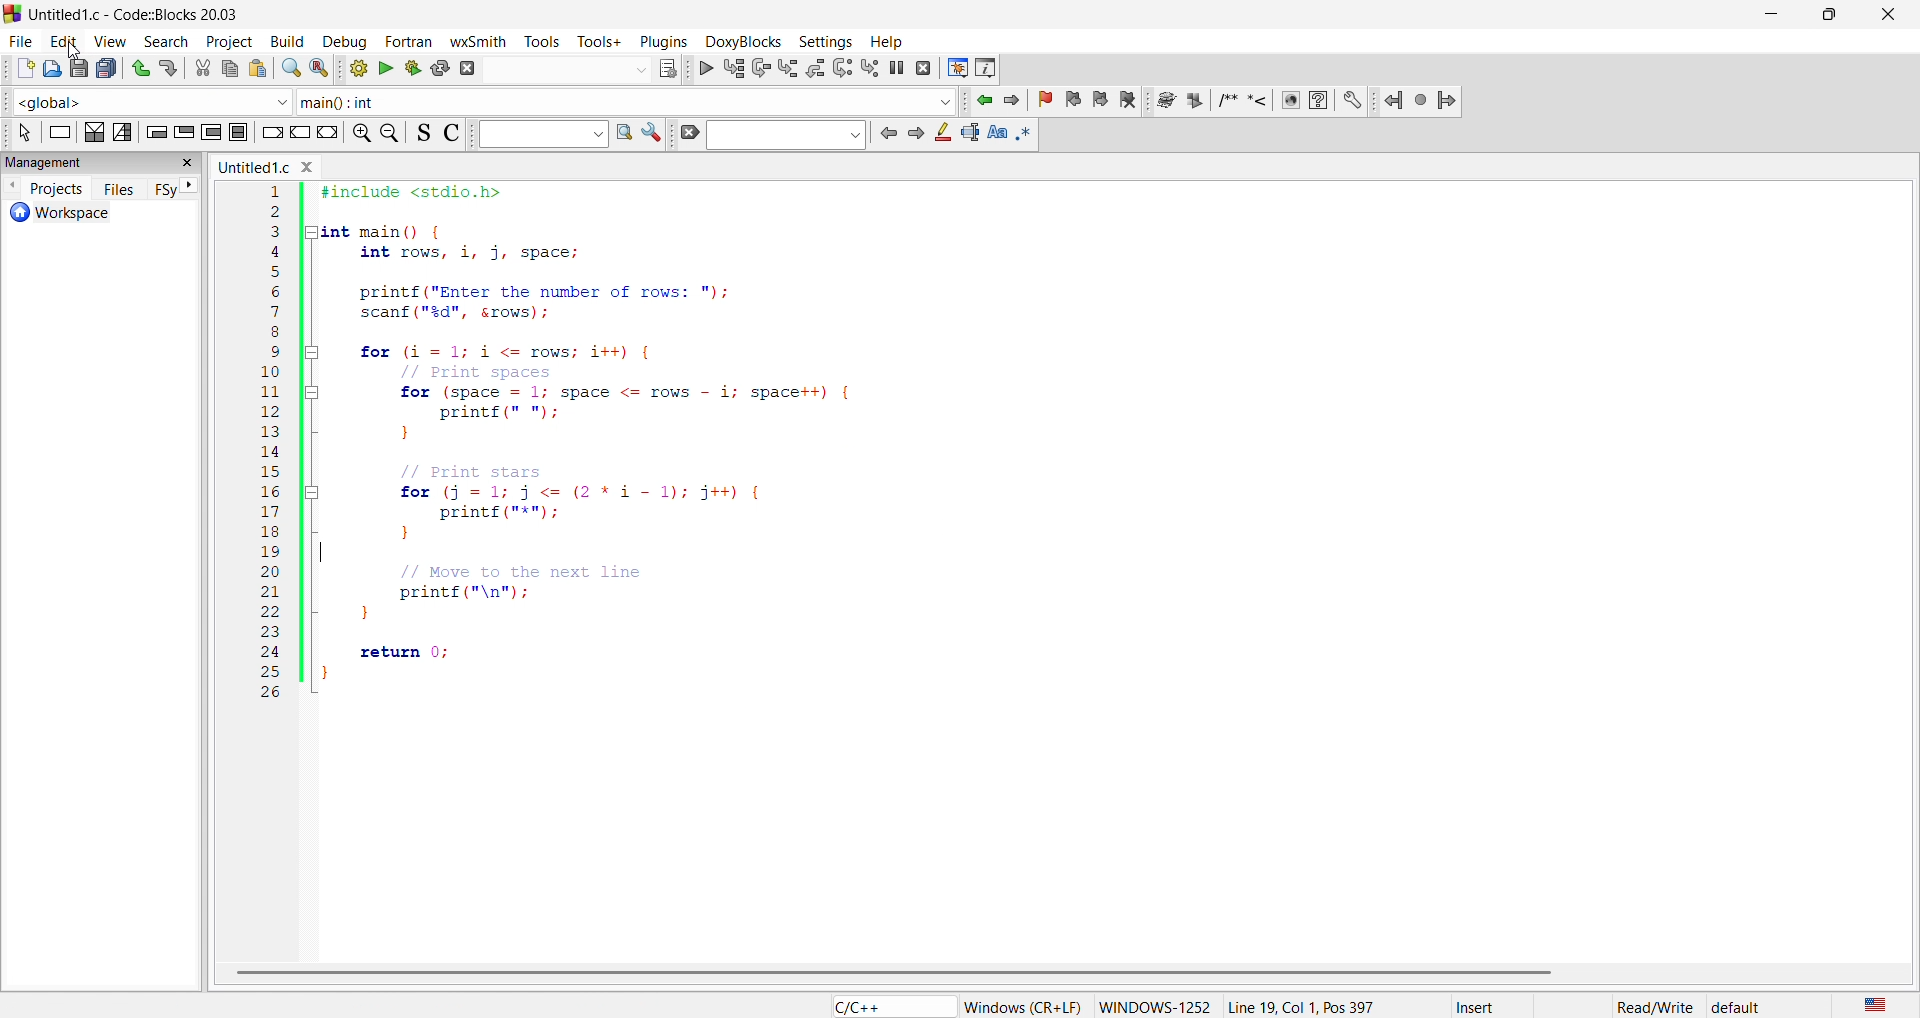  Describe the element at coordinates (759, 70) in the screenshot. I see `next line` at that location.